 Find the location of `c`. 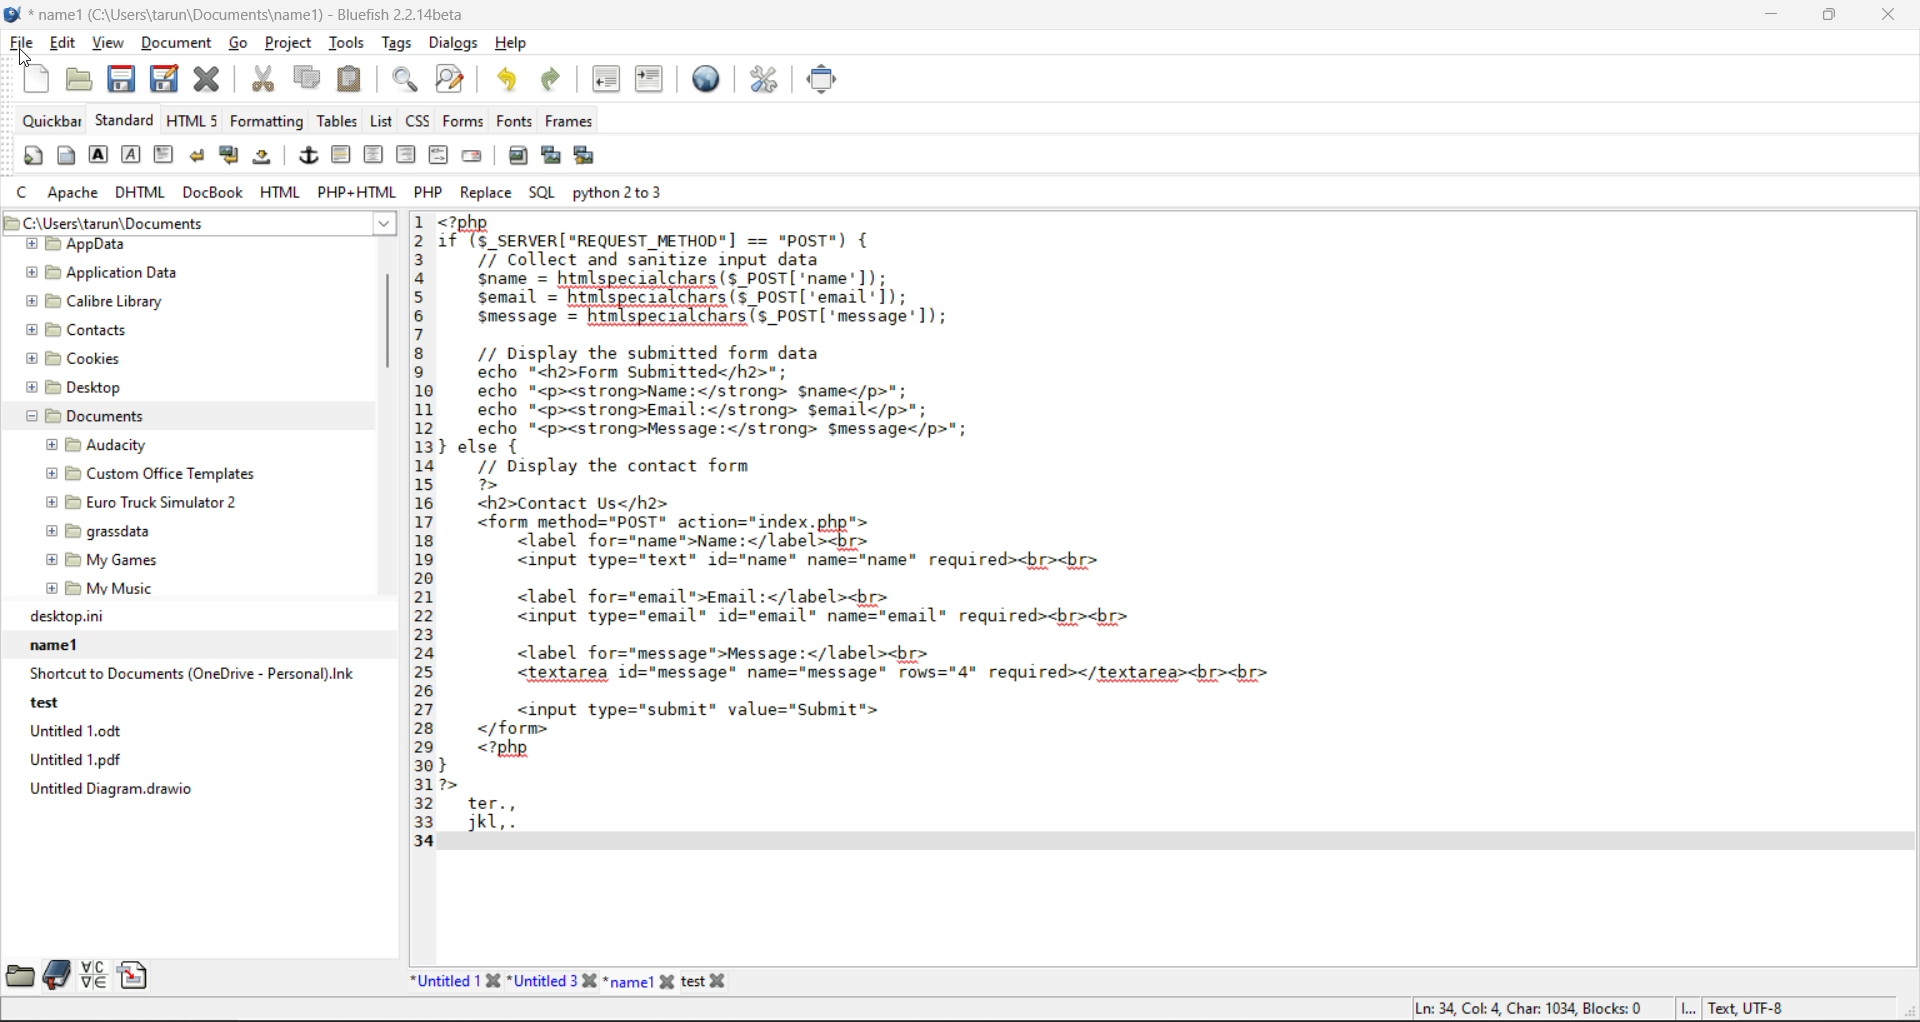

c is located at coordinates (23, 191).